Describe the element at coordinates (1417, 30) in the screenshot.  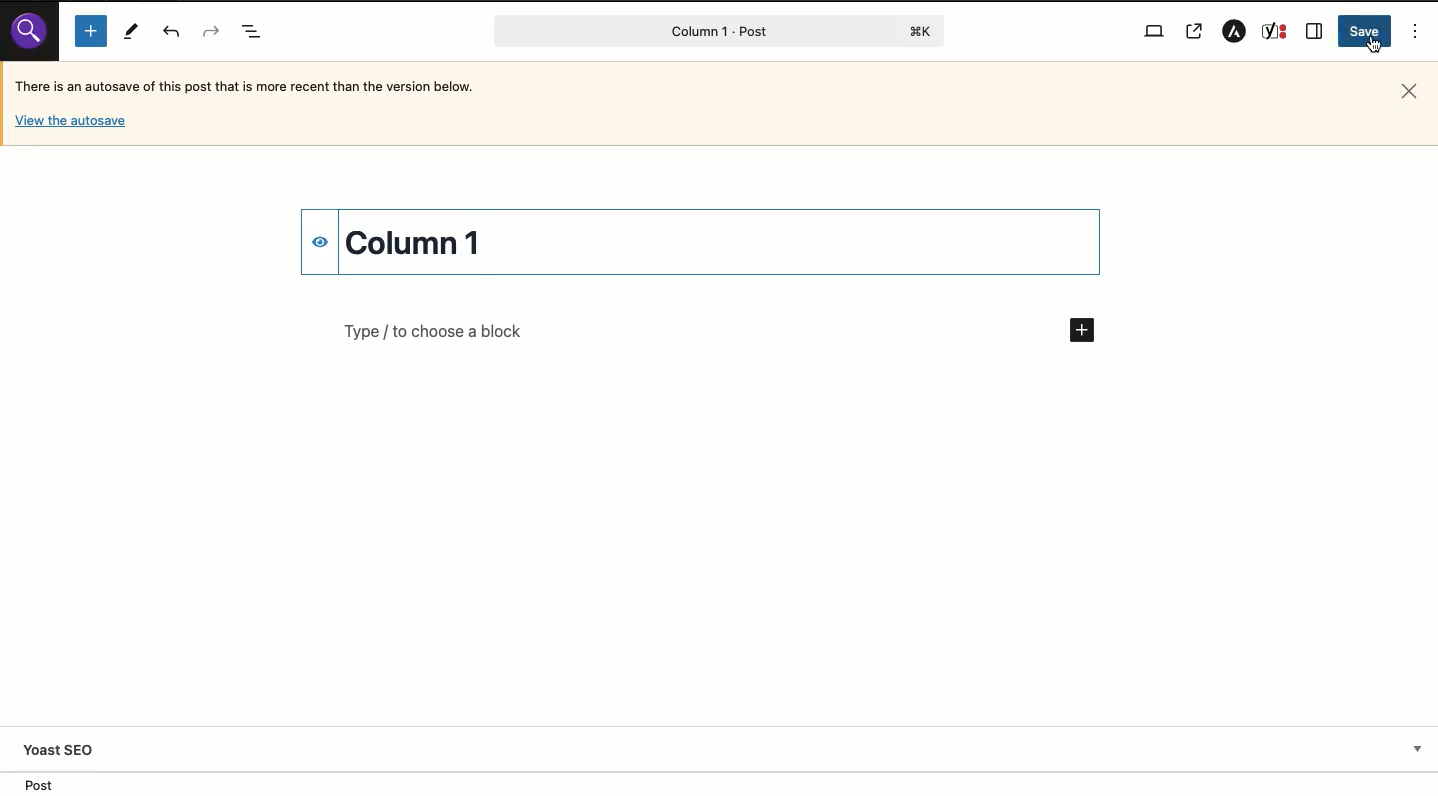
I see `Options` at that location.